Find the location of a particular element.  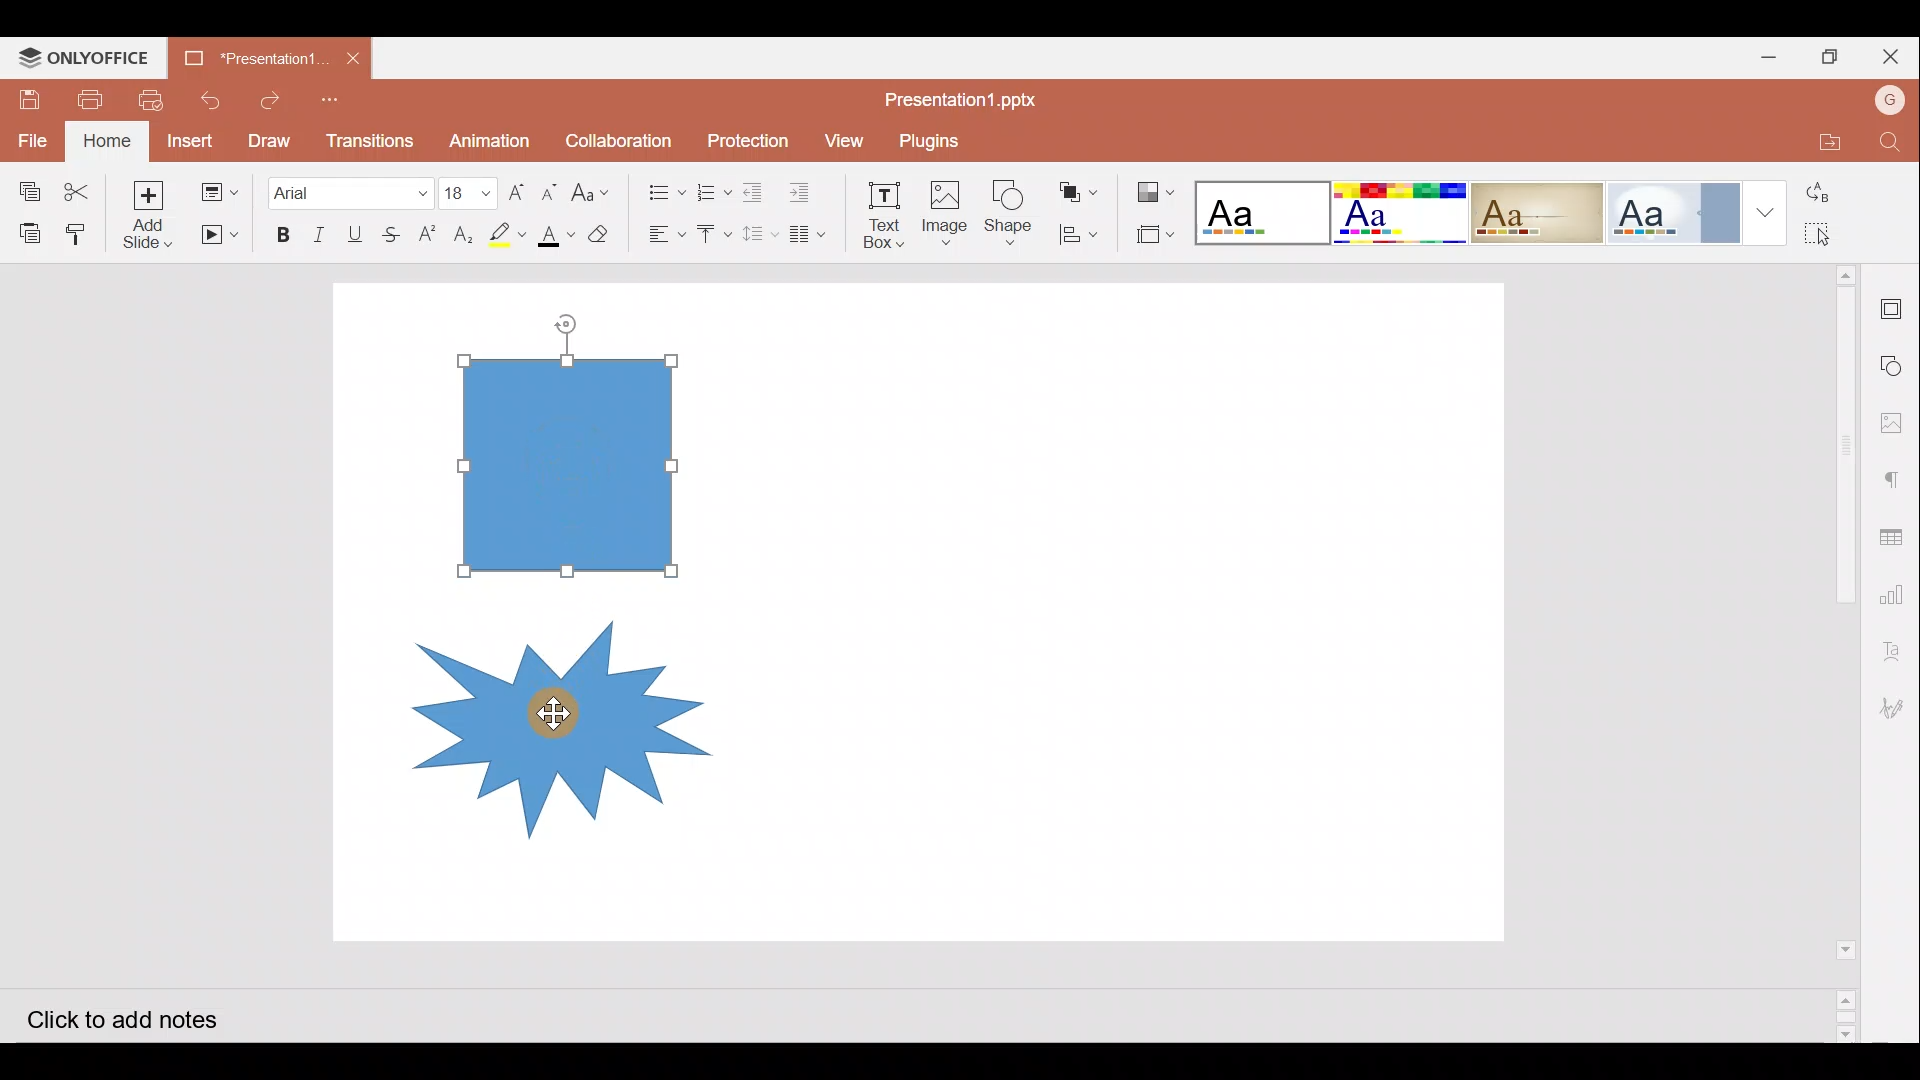

Basic is located at coordinates (1398, 213).